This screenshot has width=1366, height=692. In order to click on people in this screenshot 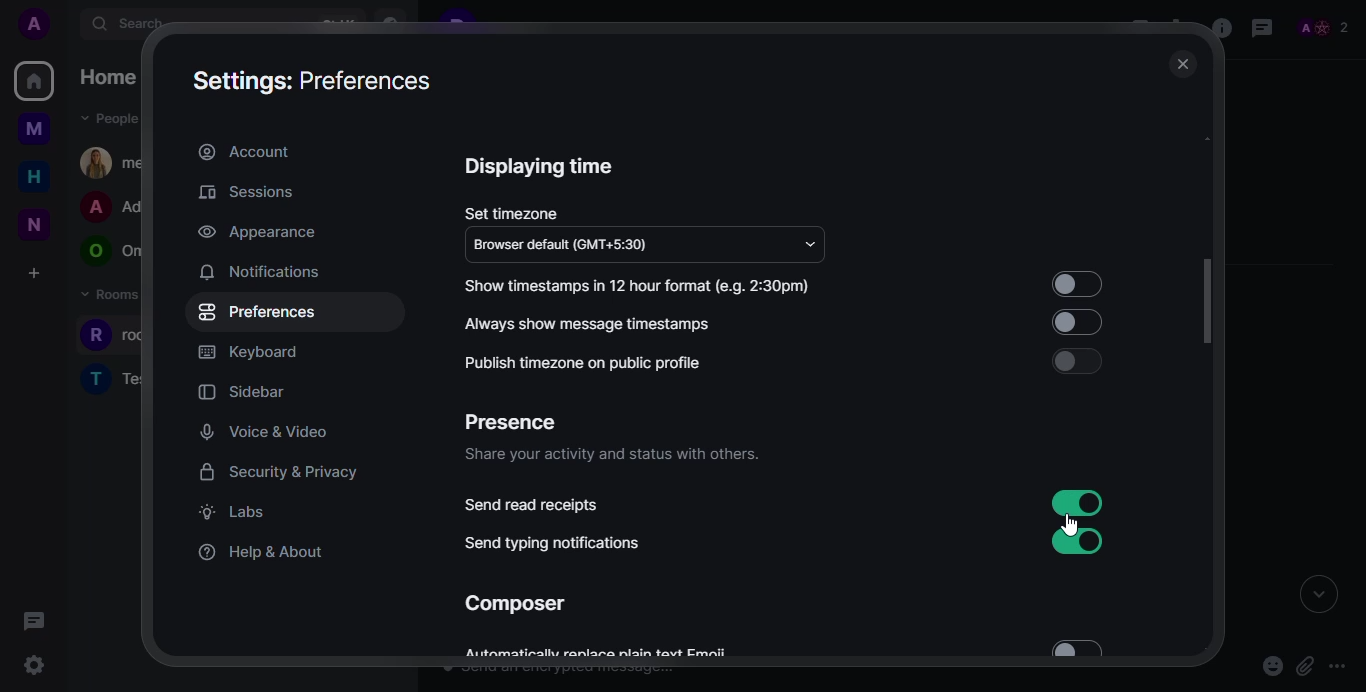, I will do `click(1322, 25)`.